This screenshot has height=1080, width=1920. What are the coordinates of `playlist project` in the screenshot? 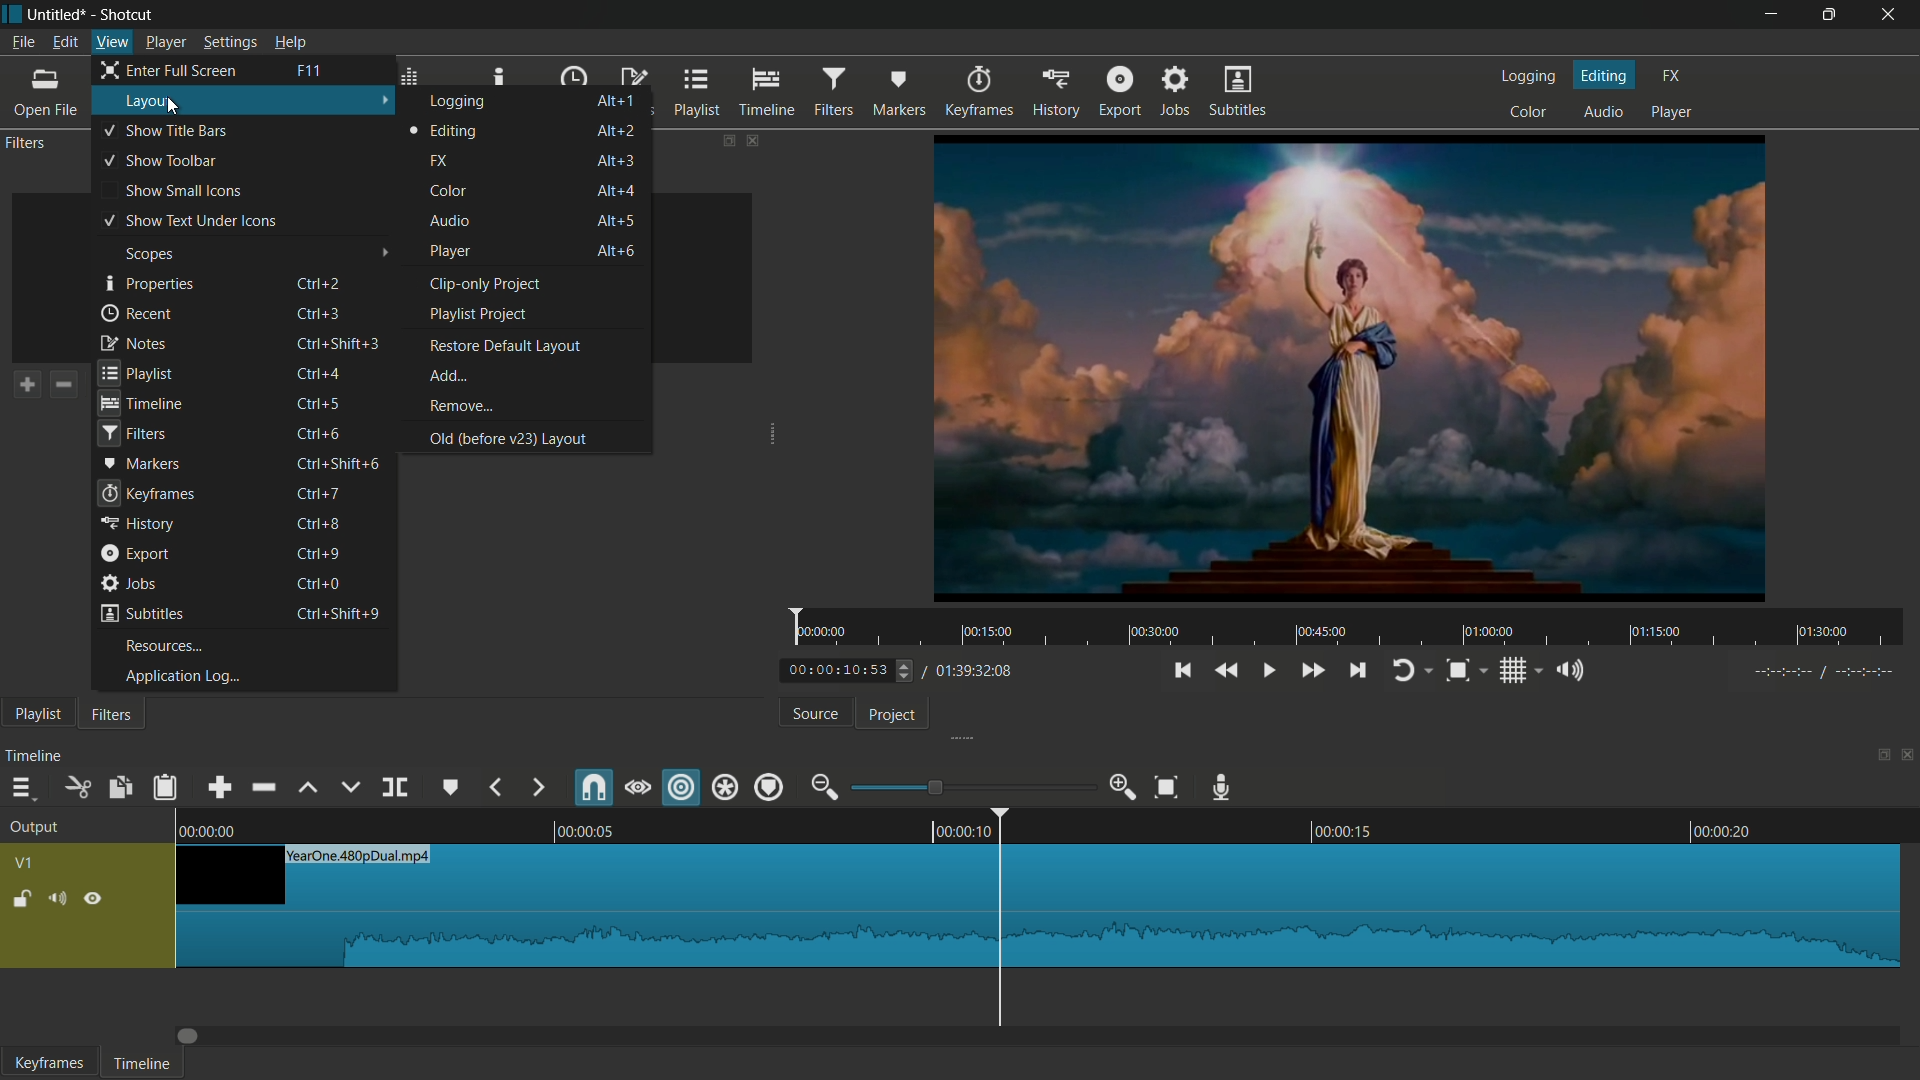 It's located at (477, 314).